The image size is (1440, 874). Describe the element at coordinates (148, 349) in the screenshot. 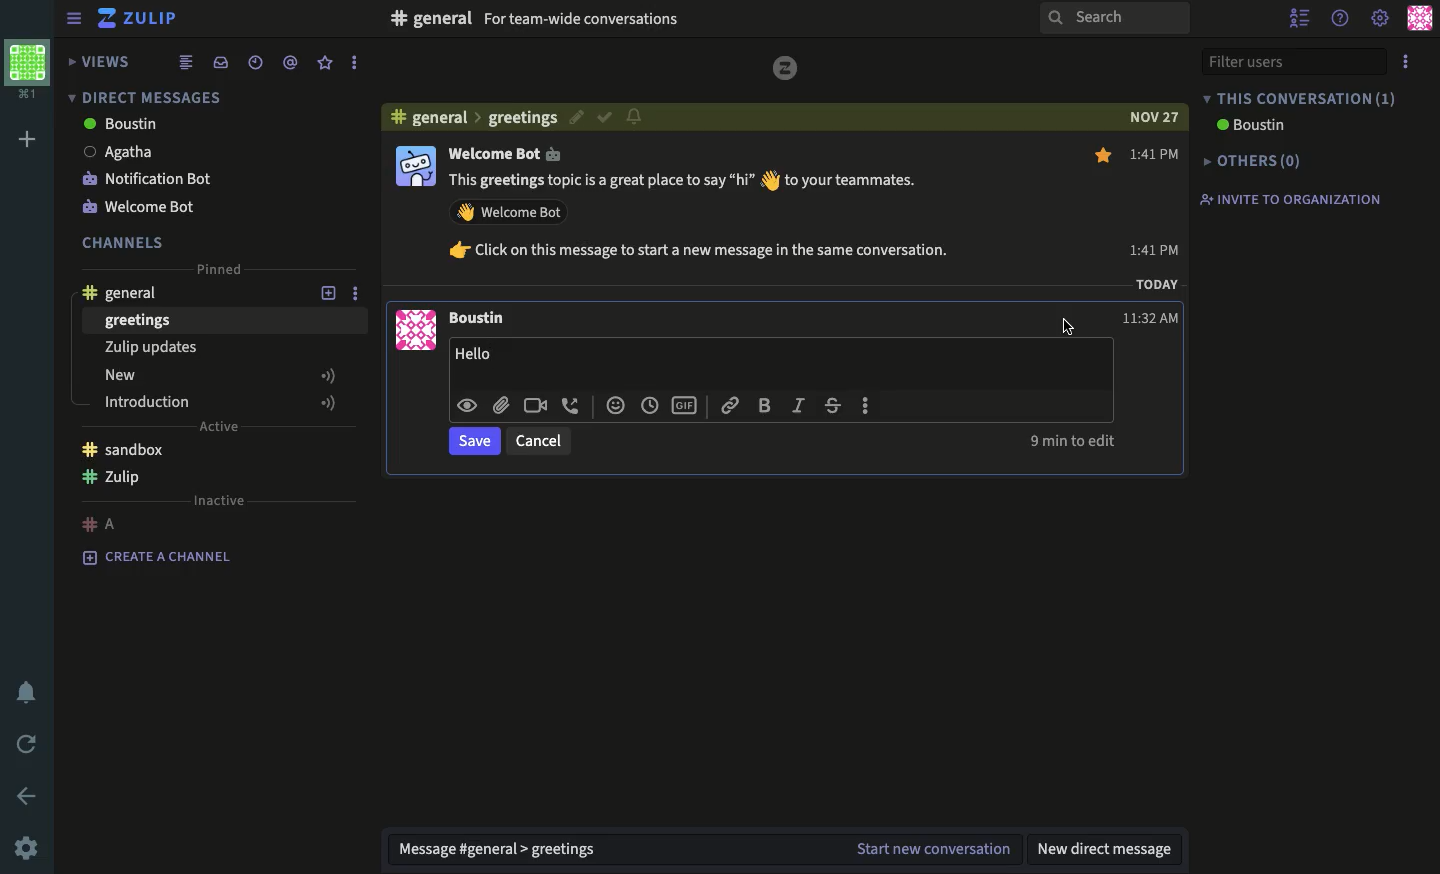

I see `Zulip updates` at that location.